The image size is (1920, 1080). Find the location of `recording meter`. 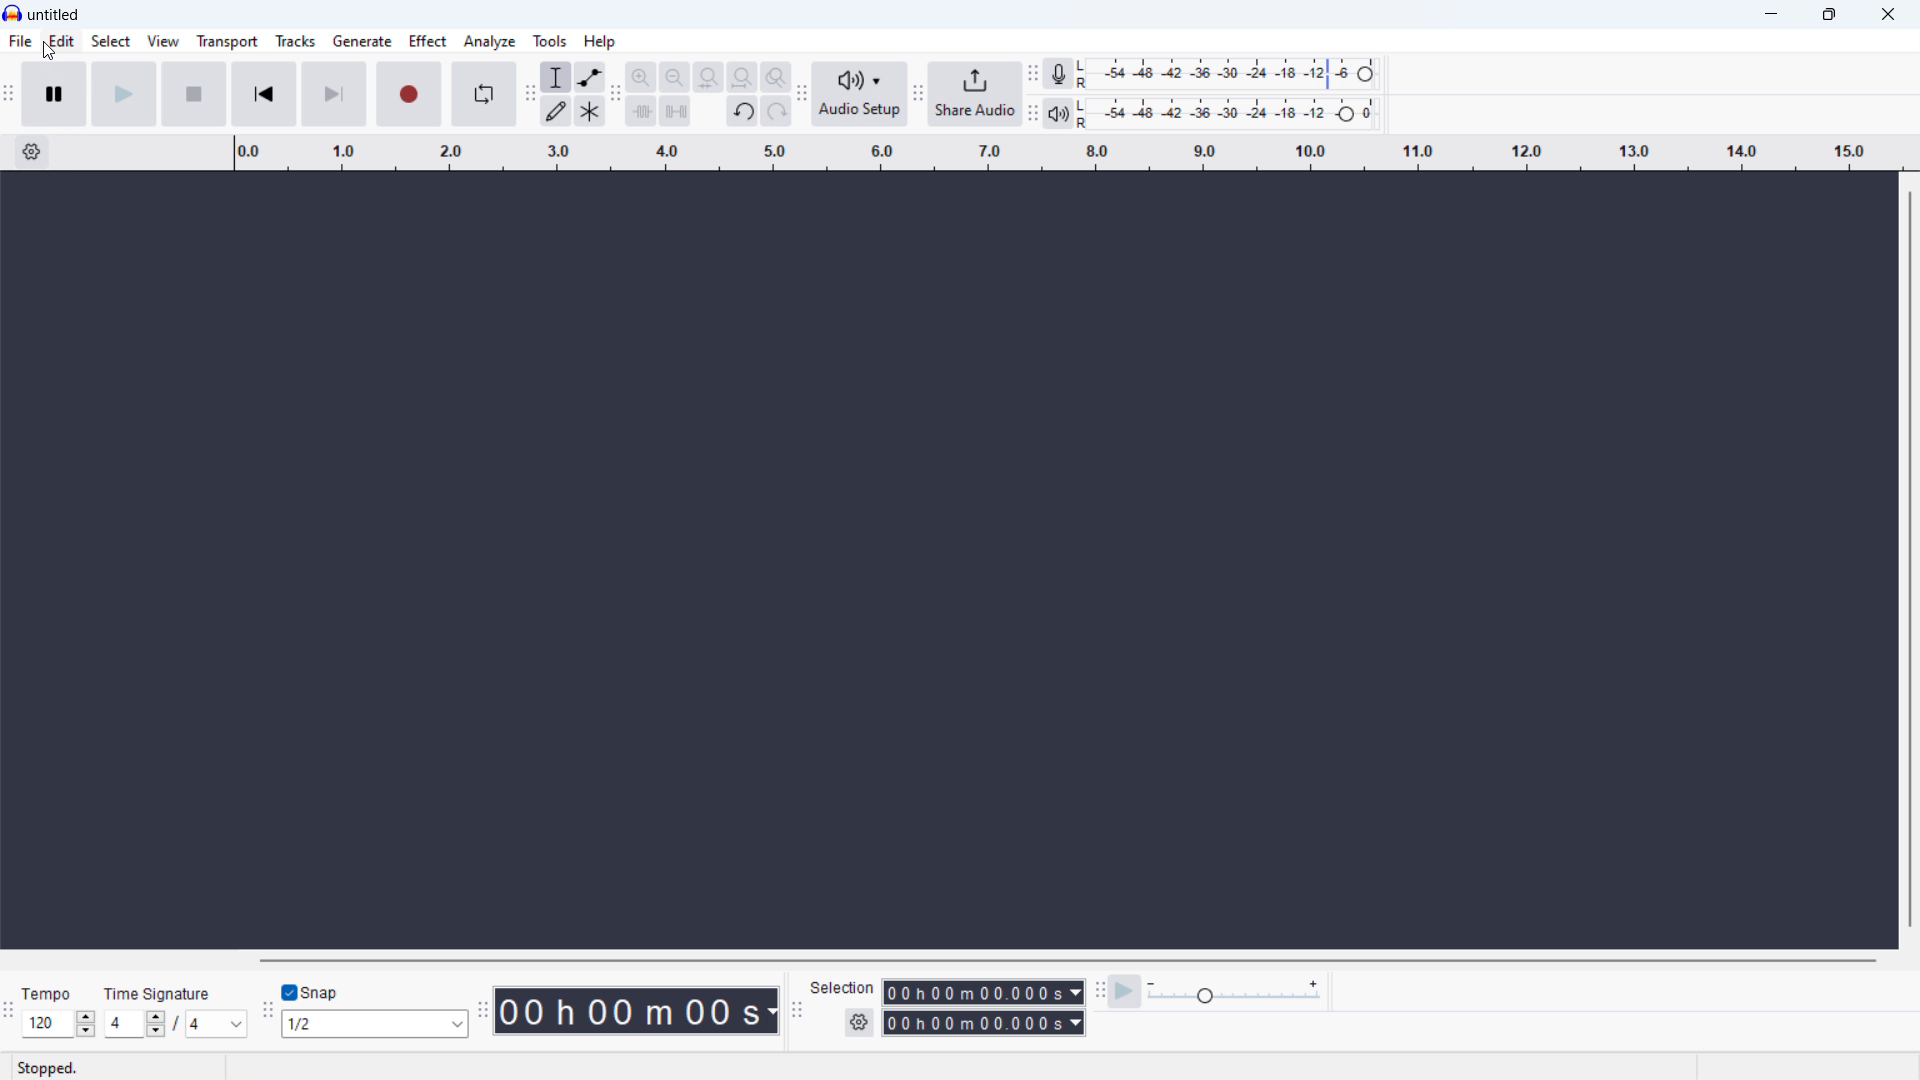

recording meter is located at coordinates (1059, 74).